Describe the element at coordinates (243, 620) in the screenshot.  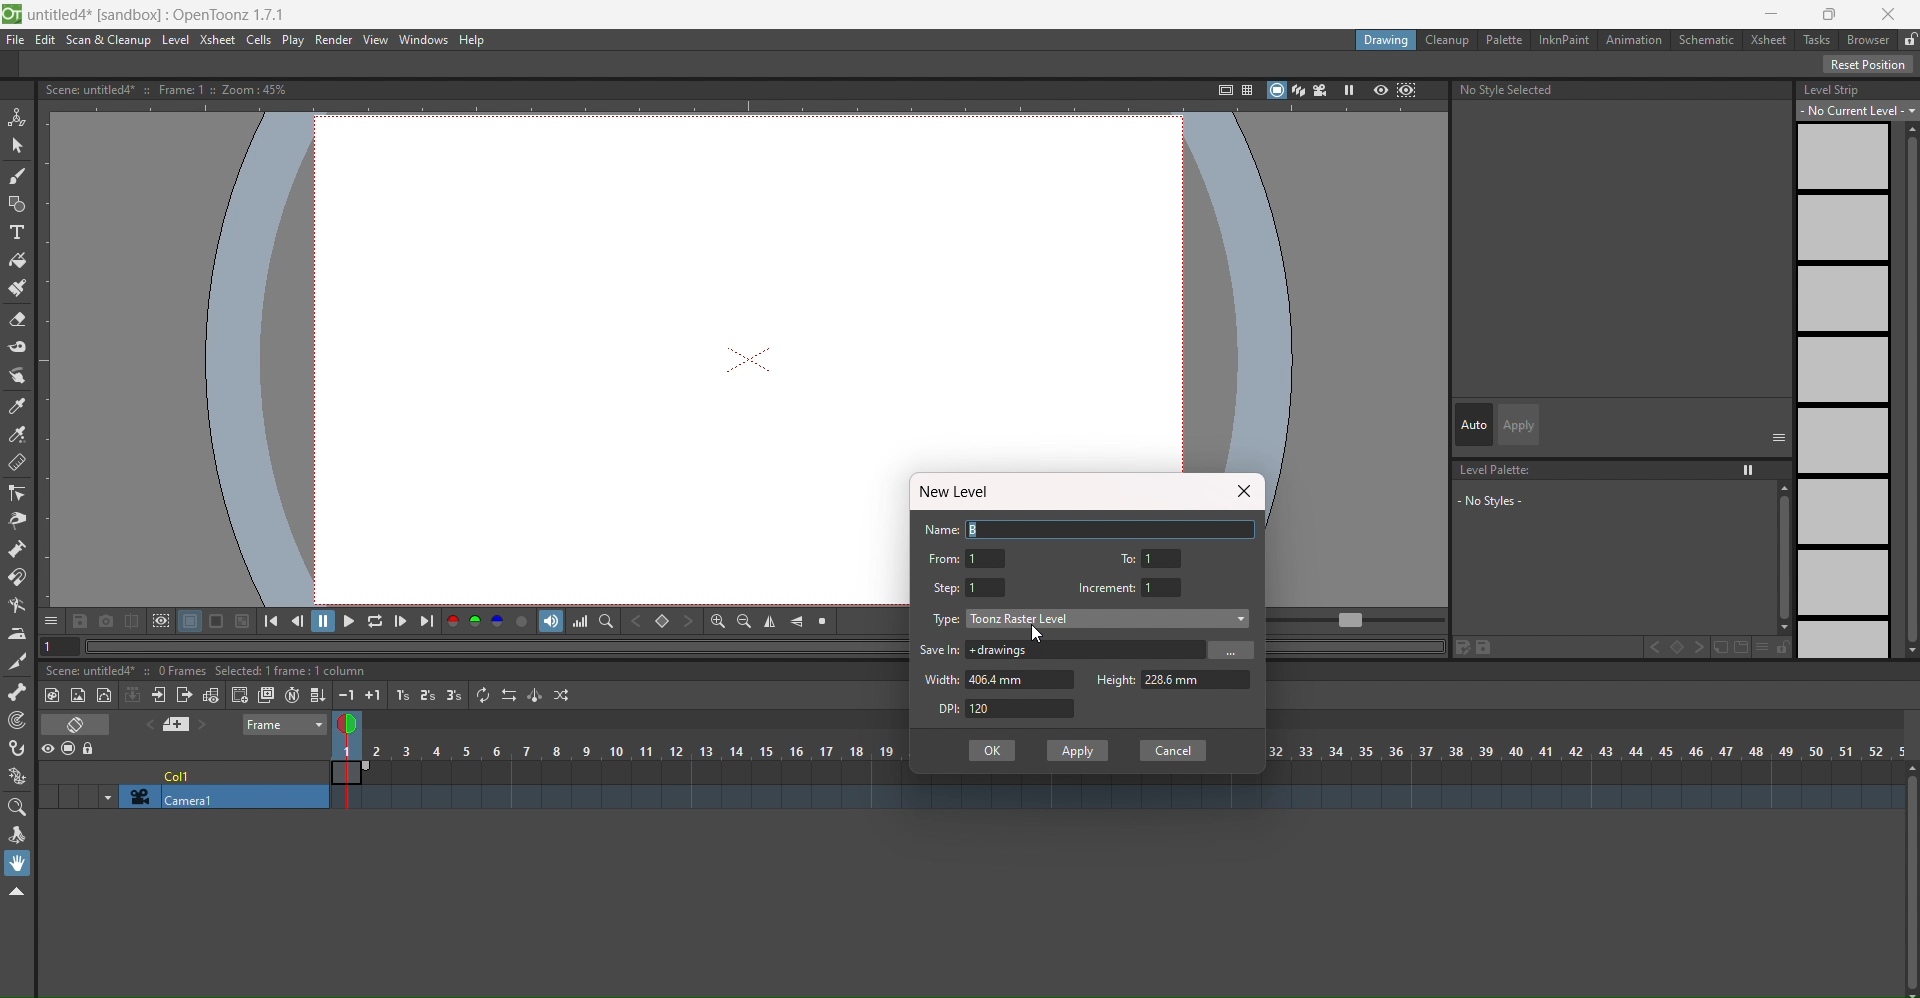
I see `tool` at that location.